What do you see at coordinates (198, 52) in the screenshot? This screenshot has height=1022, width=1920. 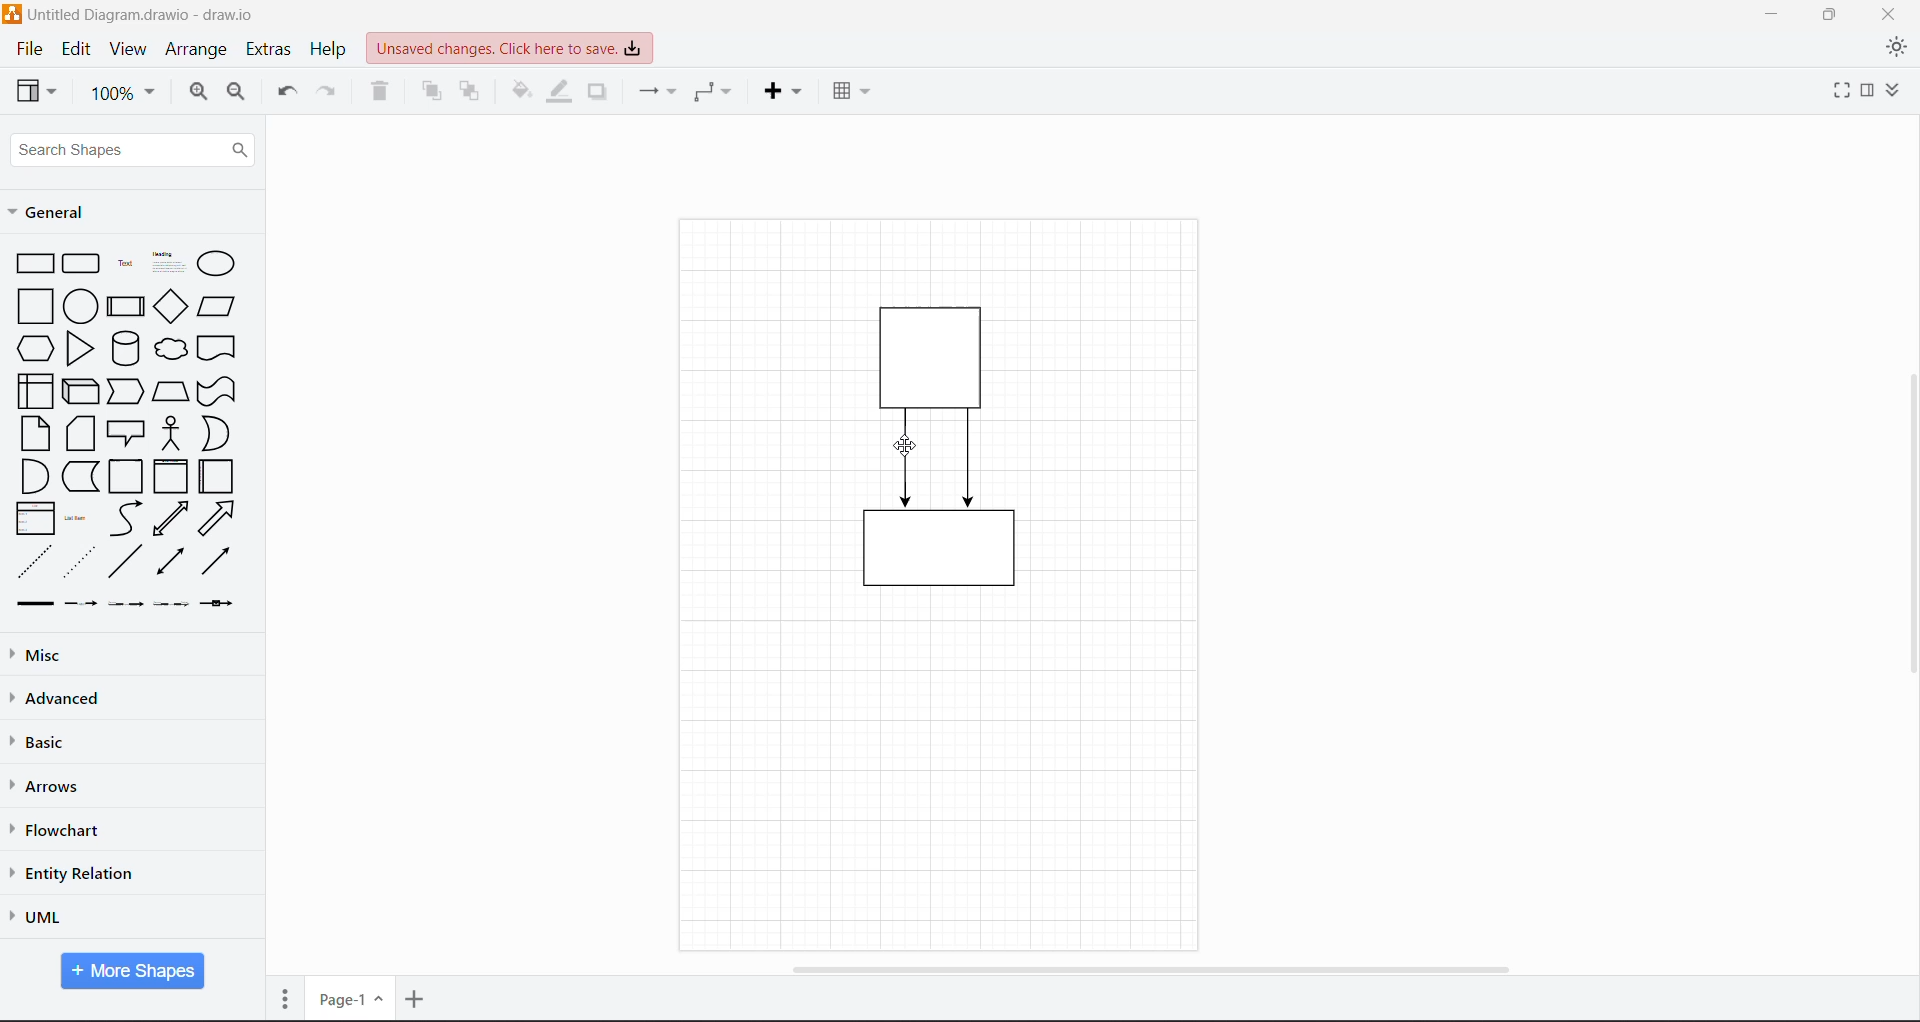 I see `Arrange` at bounding box center [198, 52].